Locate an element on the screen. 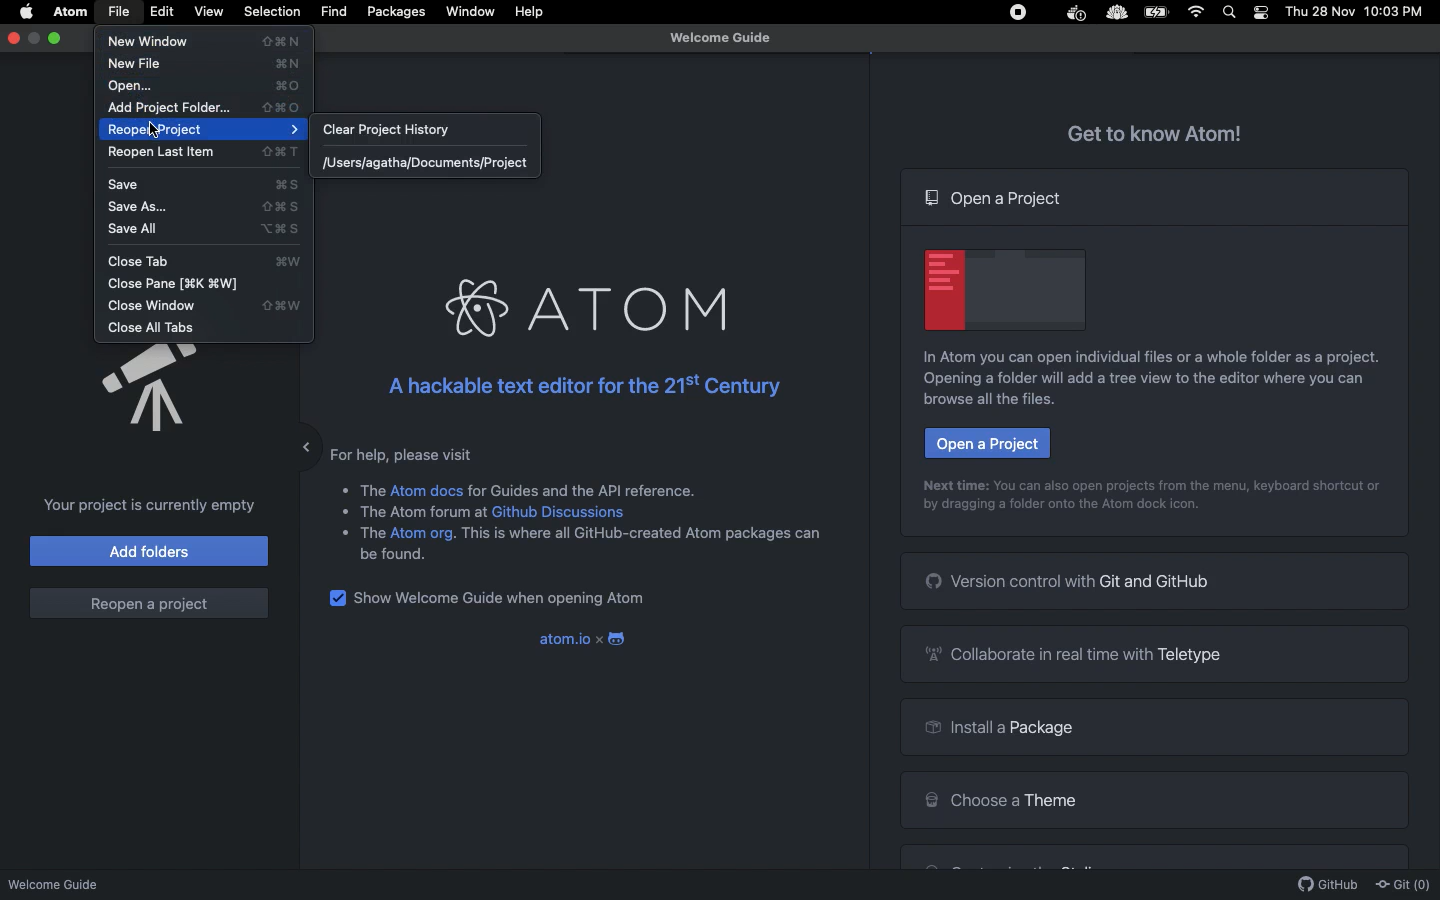 The image size is (1440, 900). Time is located at coordinates (1398, 13).